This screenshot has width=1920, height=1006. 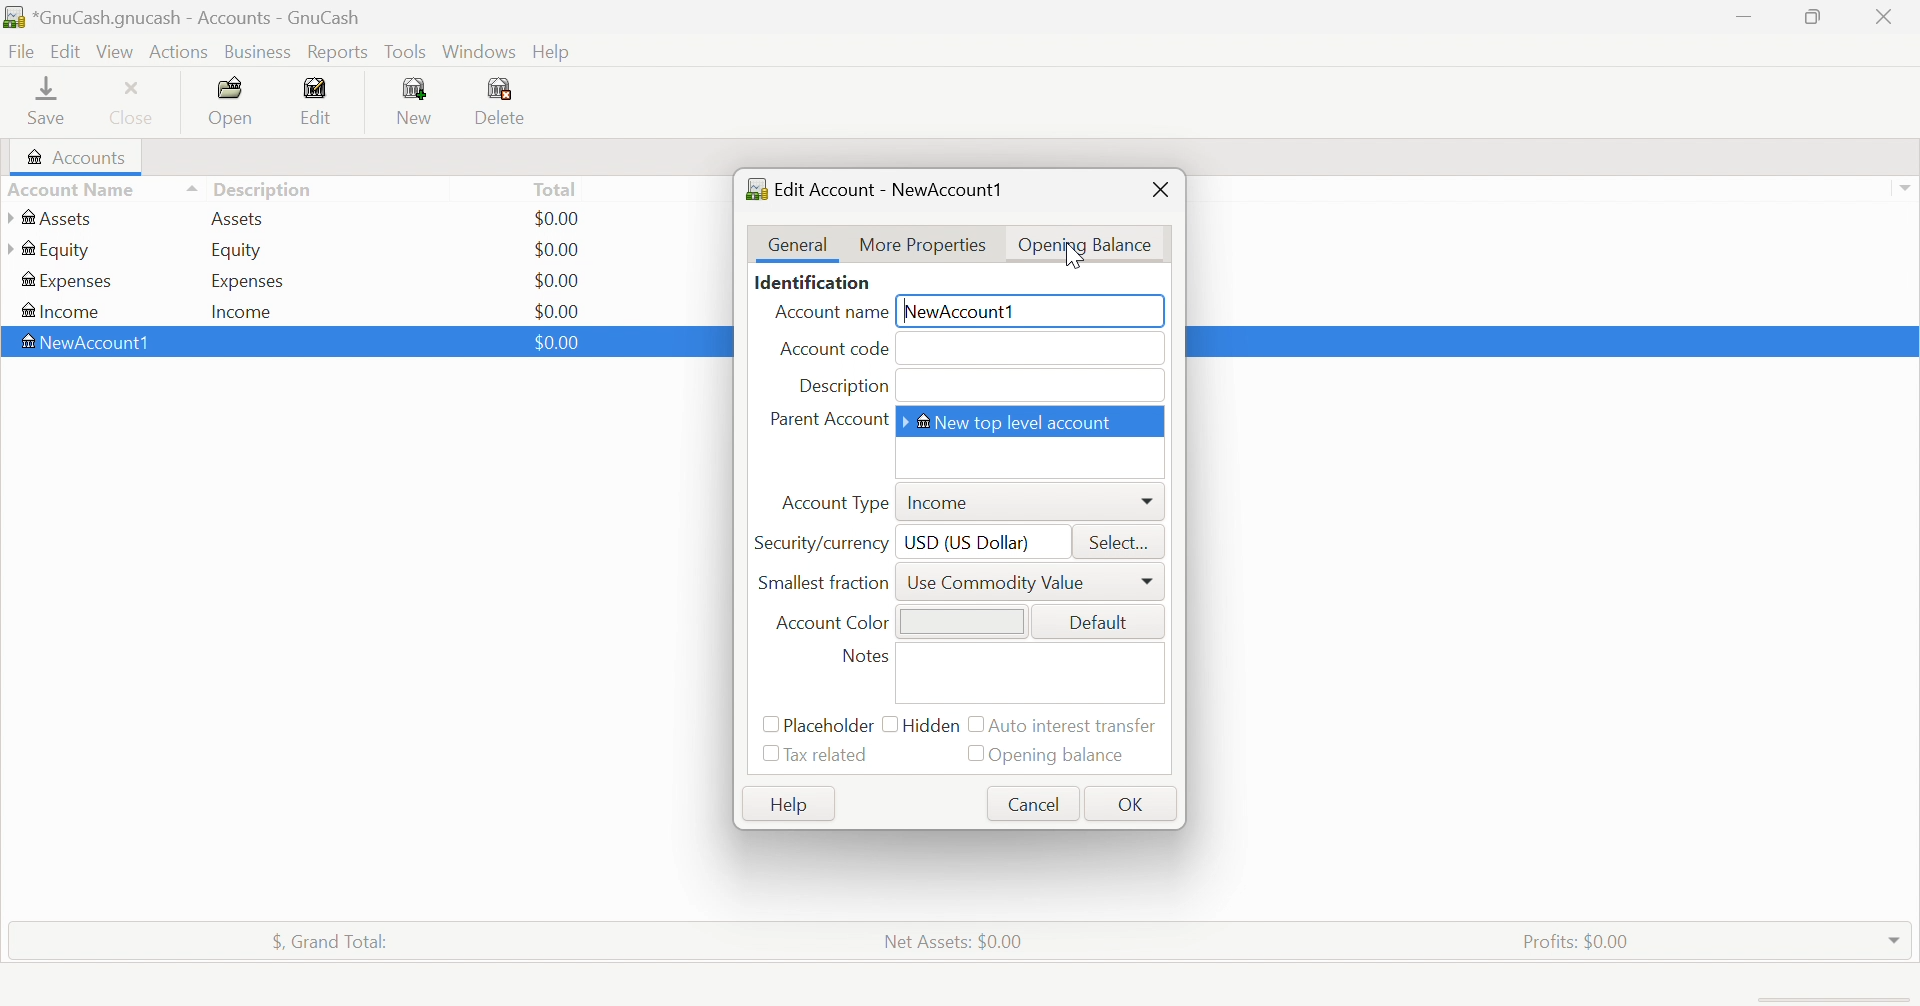 What do you see at coordinates (767, 723) in the screenshot?
I see `Checkbox` at bounding box center [767, 723].